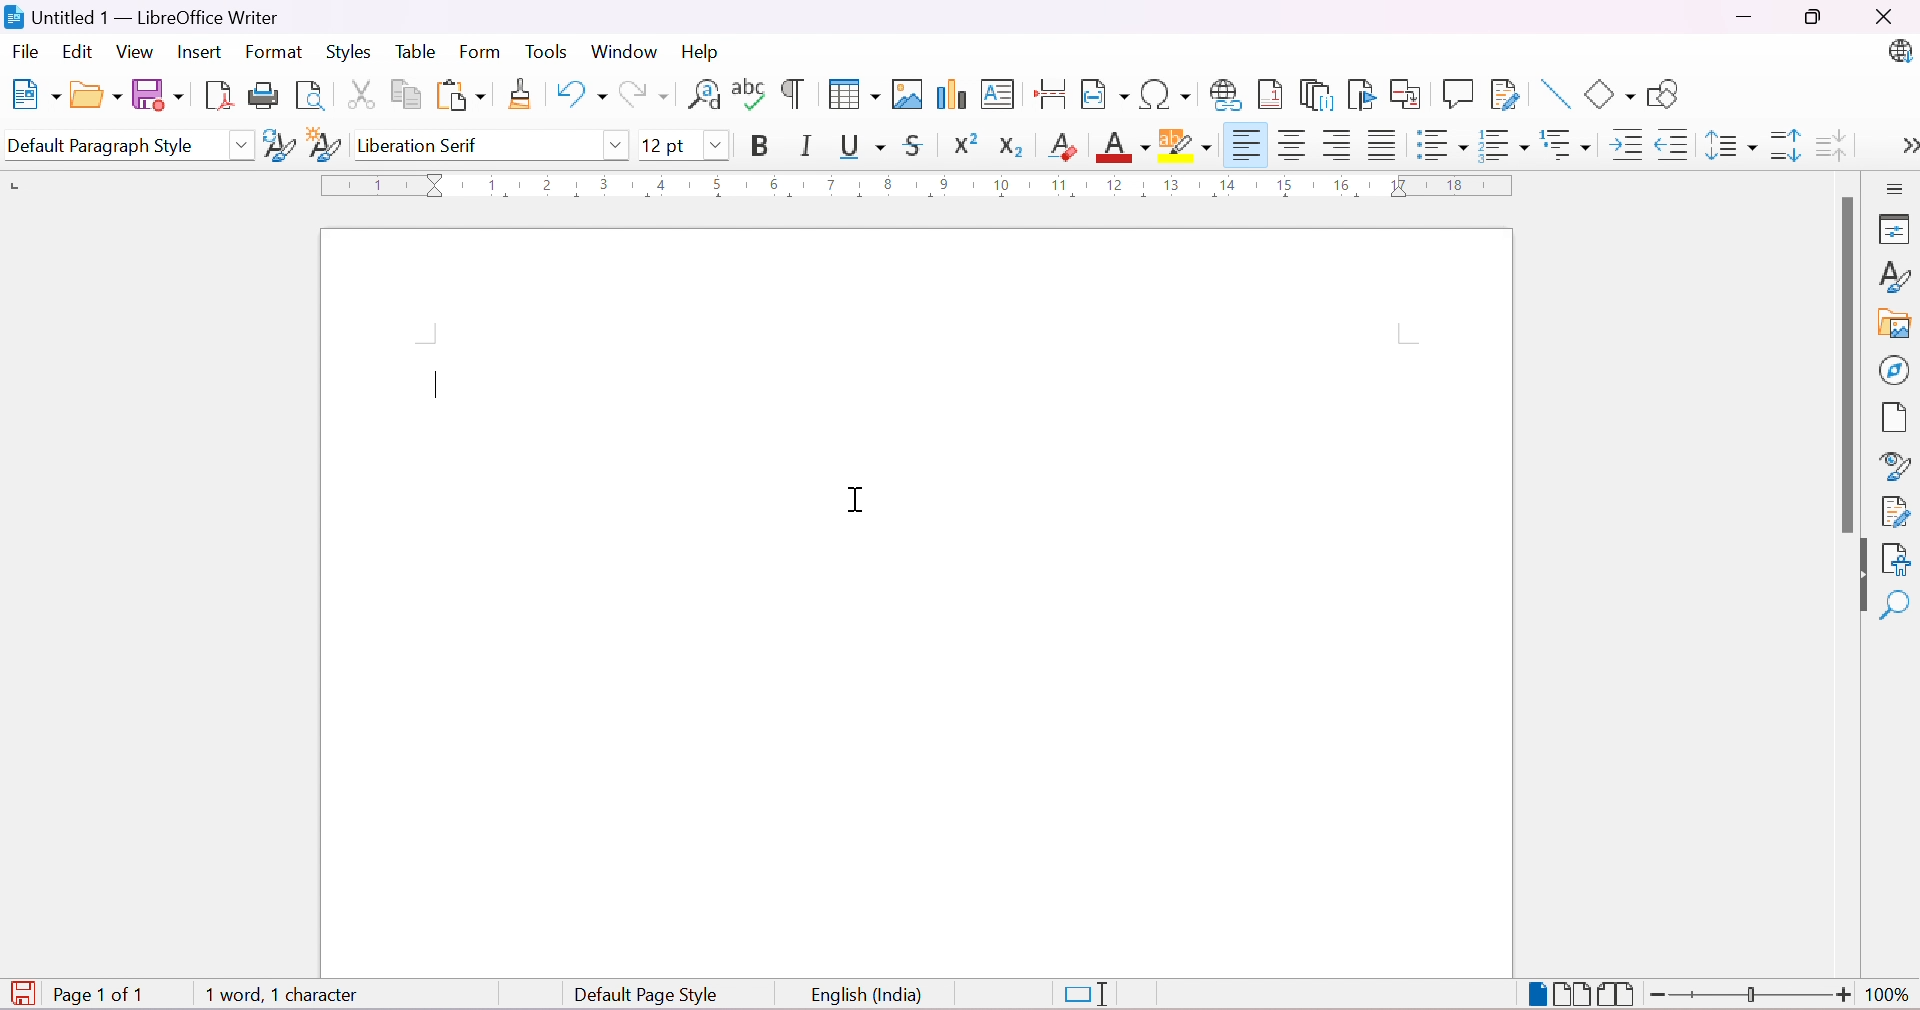 This screenshot has width=1920, height=1010. I want to click on Scroll Bar, so click(1844, 364).